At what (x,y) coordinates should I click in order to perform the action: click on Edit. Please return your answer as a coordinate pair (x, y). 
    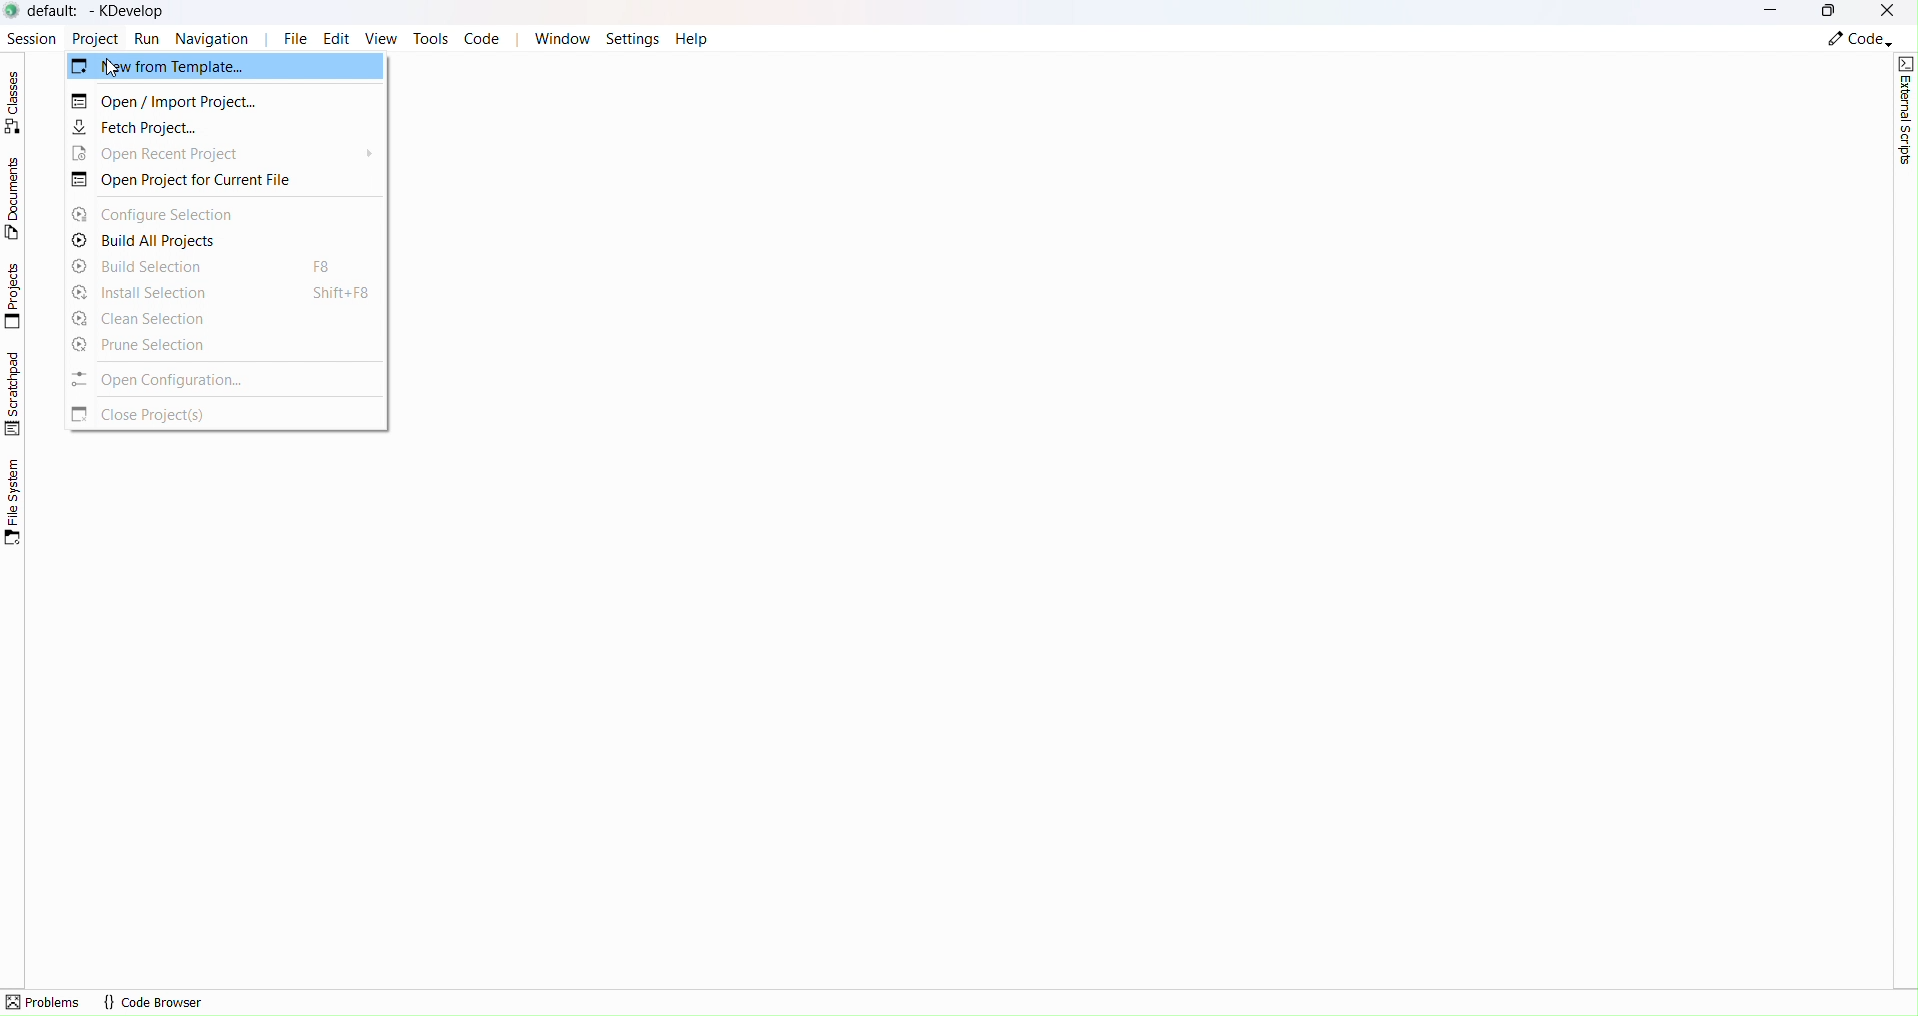
    Looking at the image, I should click on (341, 39).